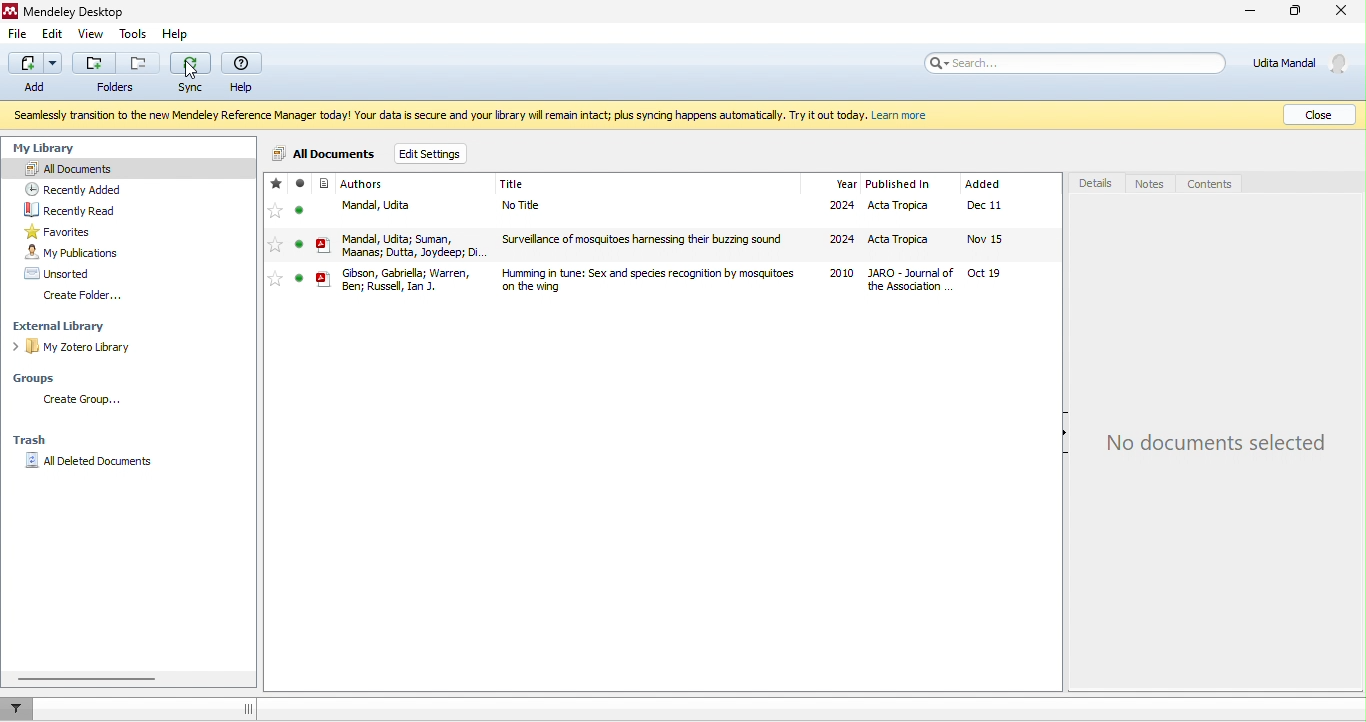 This screenshot has width=1366, height=722. I want to click on help, so click(244, 73).